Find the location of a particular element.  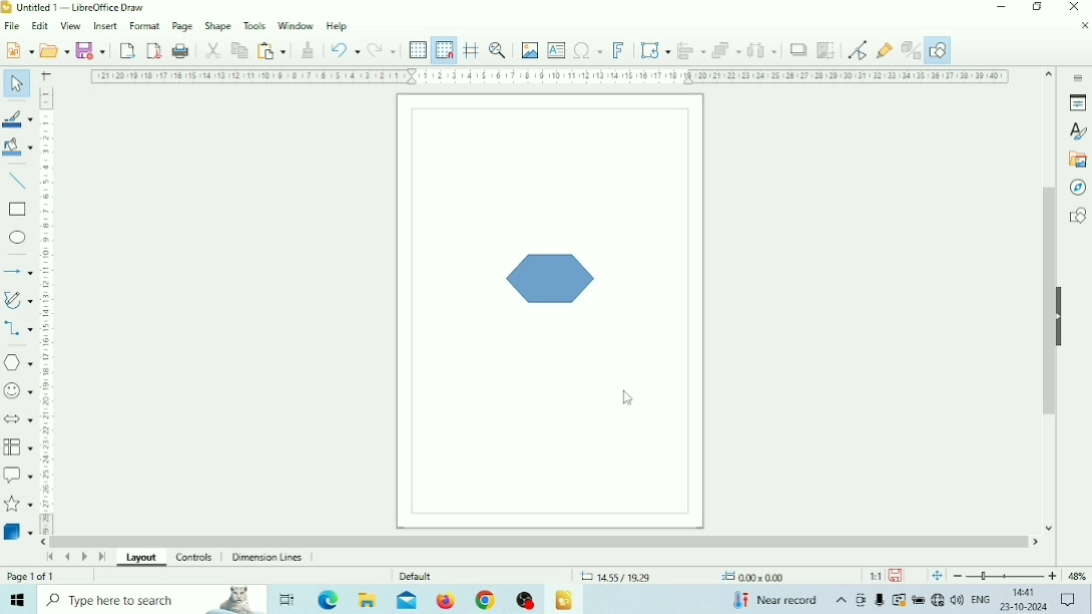

Microsoft Edge is located at coordinates (330, 599).